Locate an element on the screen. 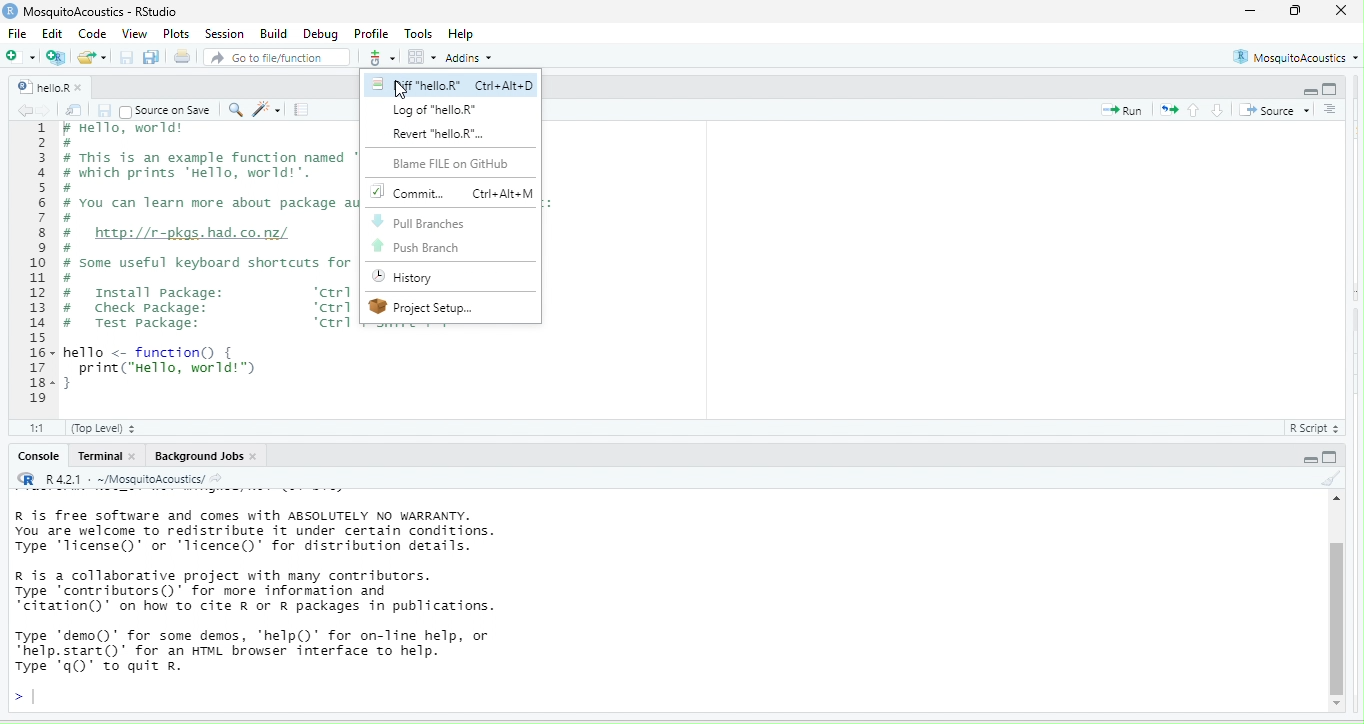 The width and height of the screenshot is (1364, 724). go to next section/chunk is located at coordinates (1216, 111).